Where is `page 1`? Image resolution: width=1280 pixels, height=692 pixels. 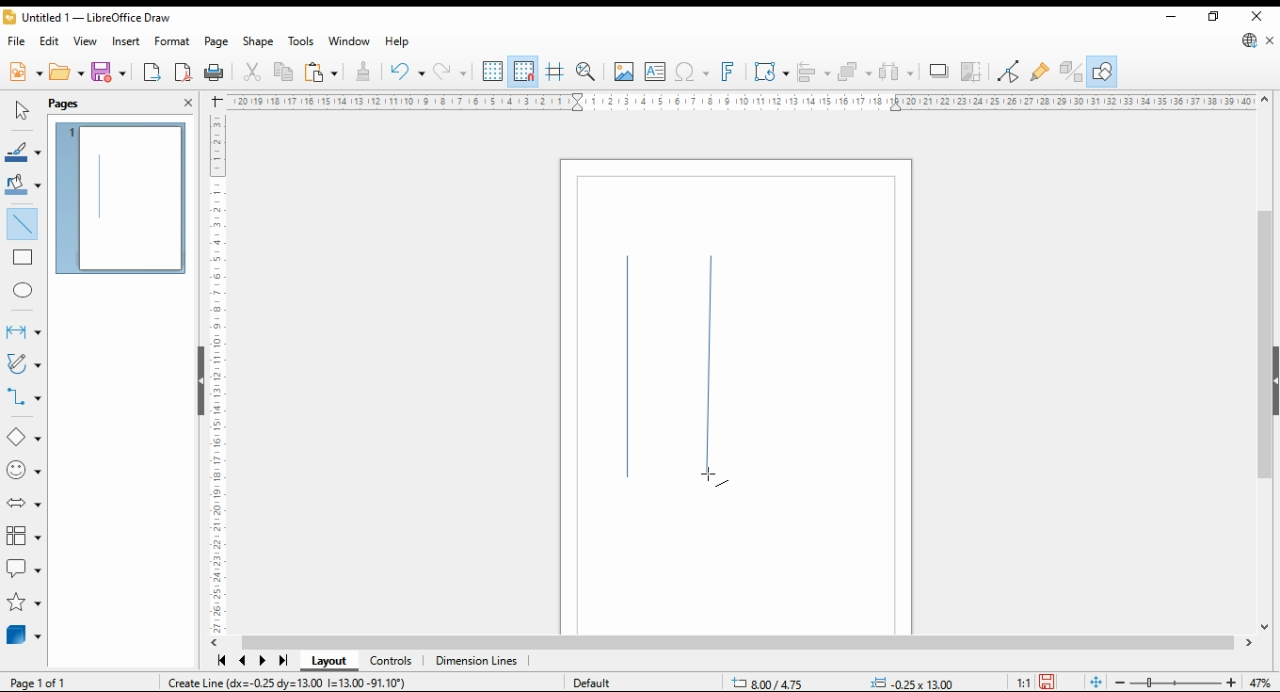
page 1 is located at coordinates (123, 199).